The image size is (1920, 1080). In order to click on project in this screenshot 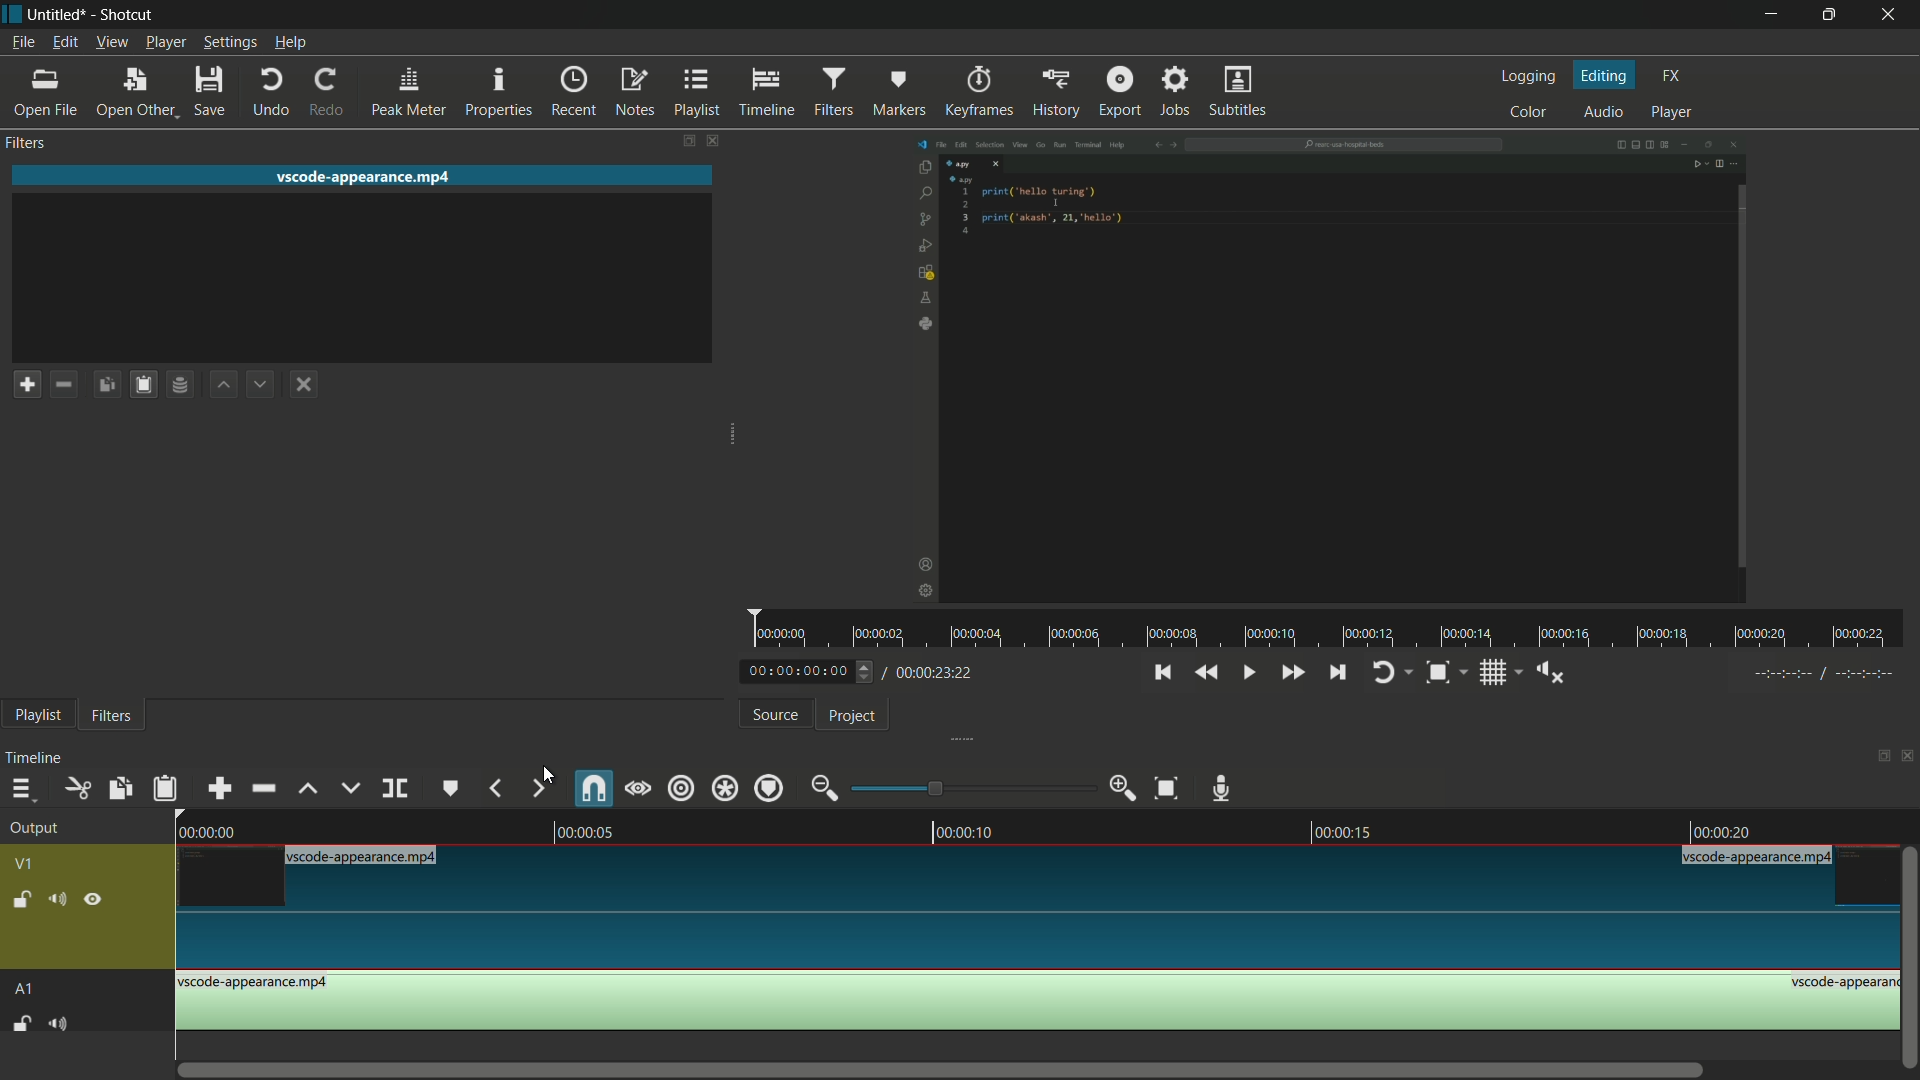, I will do `click(851, 716)`.